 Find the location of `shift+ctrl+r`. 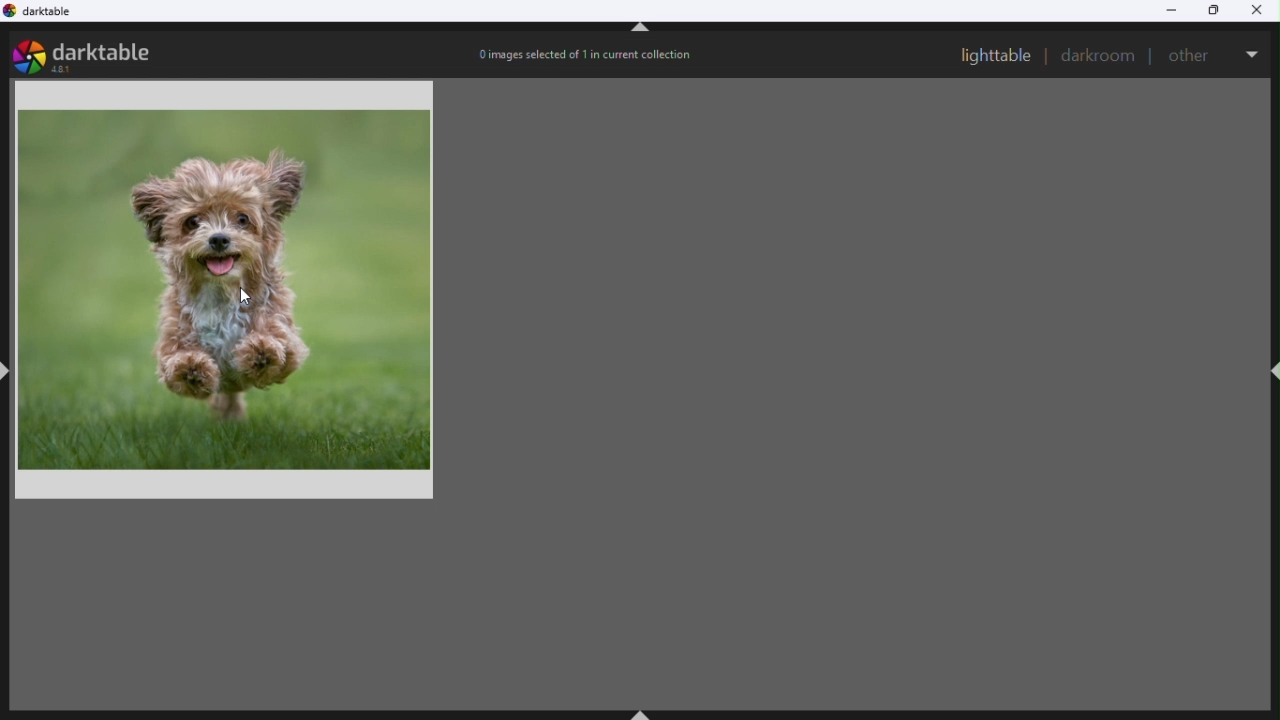

shift+ctrl+r is located at coordinates (1272, 372).